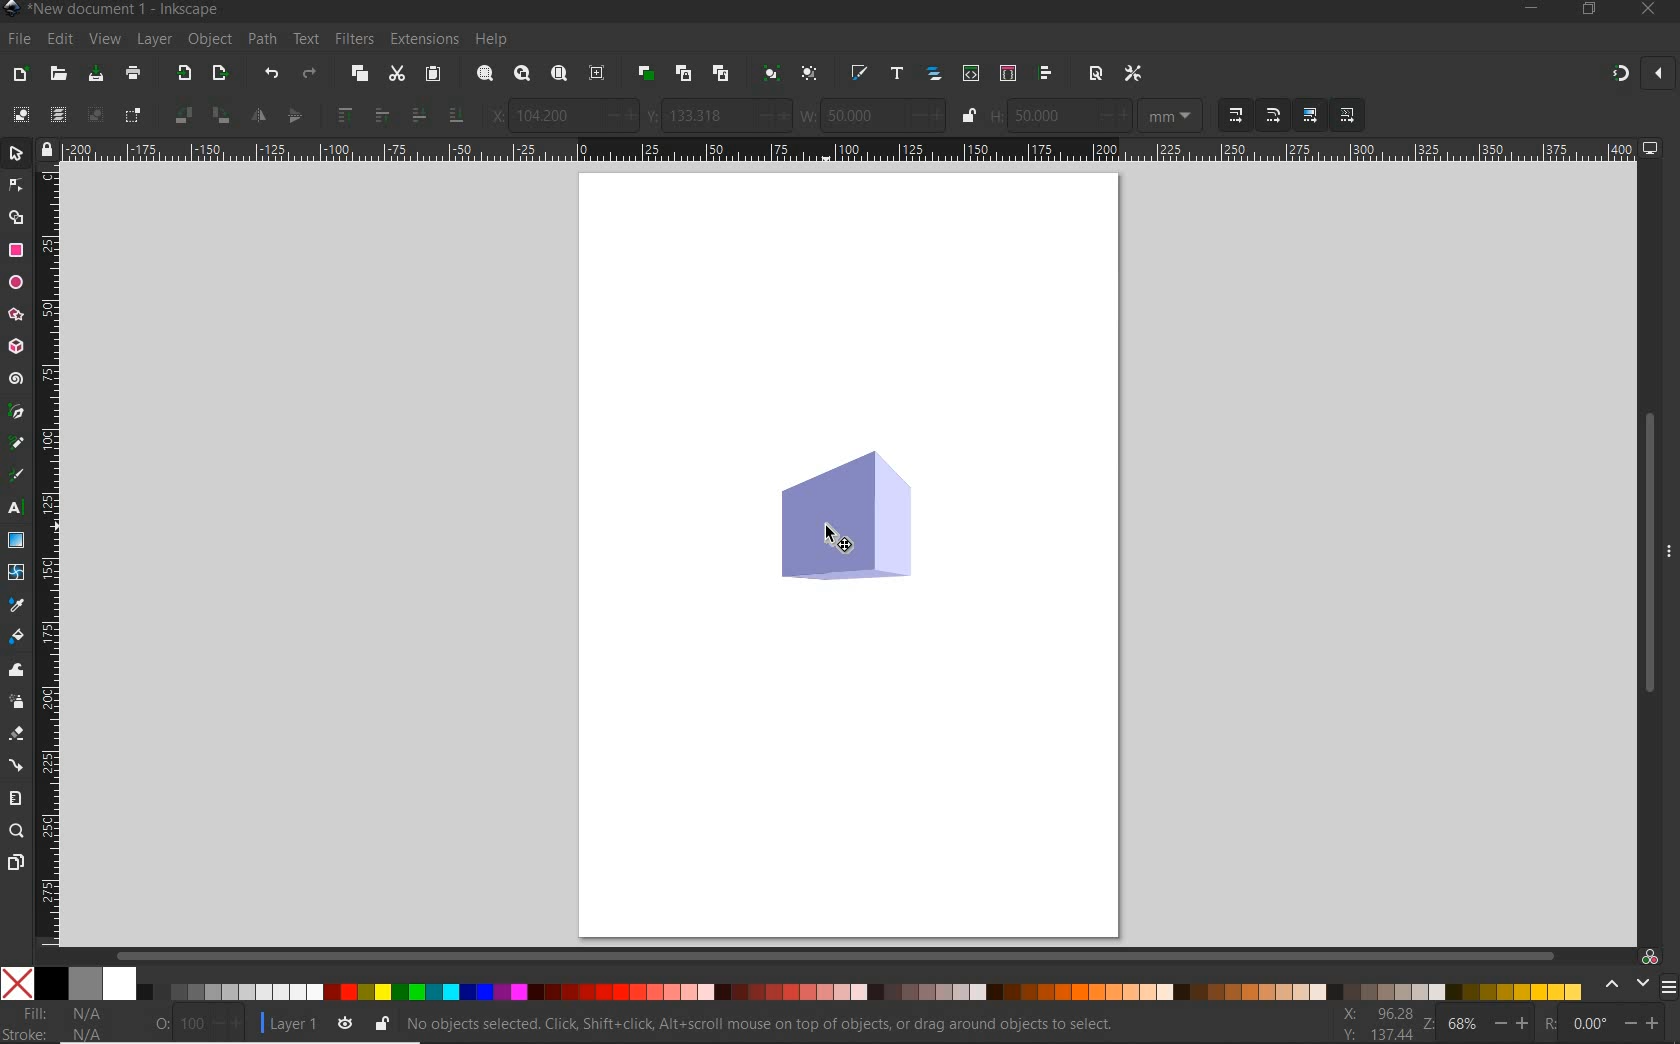 The height and width of the screenshot is (1044, 1680). What do you see at coordinates (1114, 115) in the screenshot?
I see `increase/decrease` at bounding box center [1114, 115].